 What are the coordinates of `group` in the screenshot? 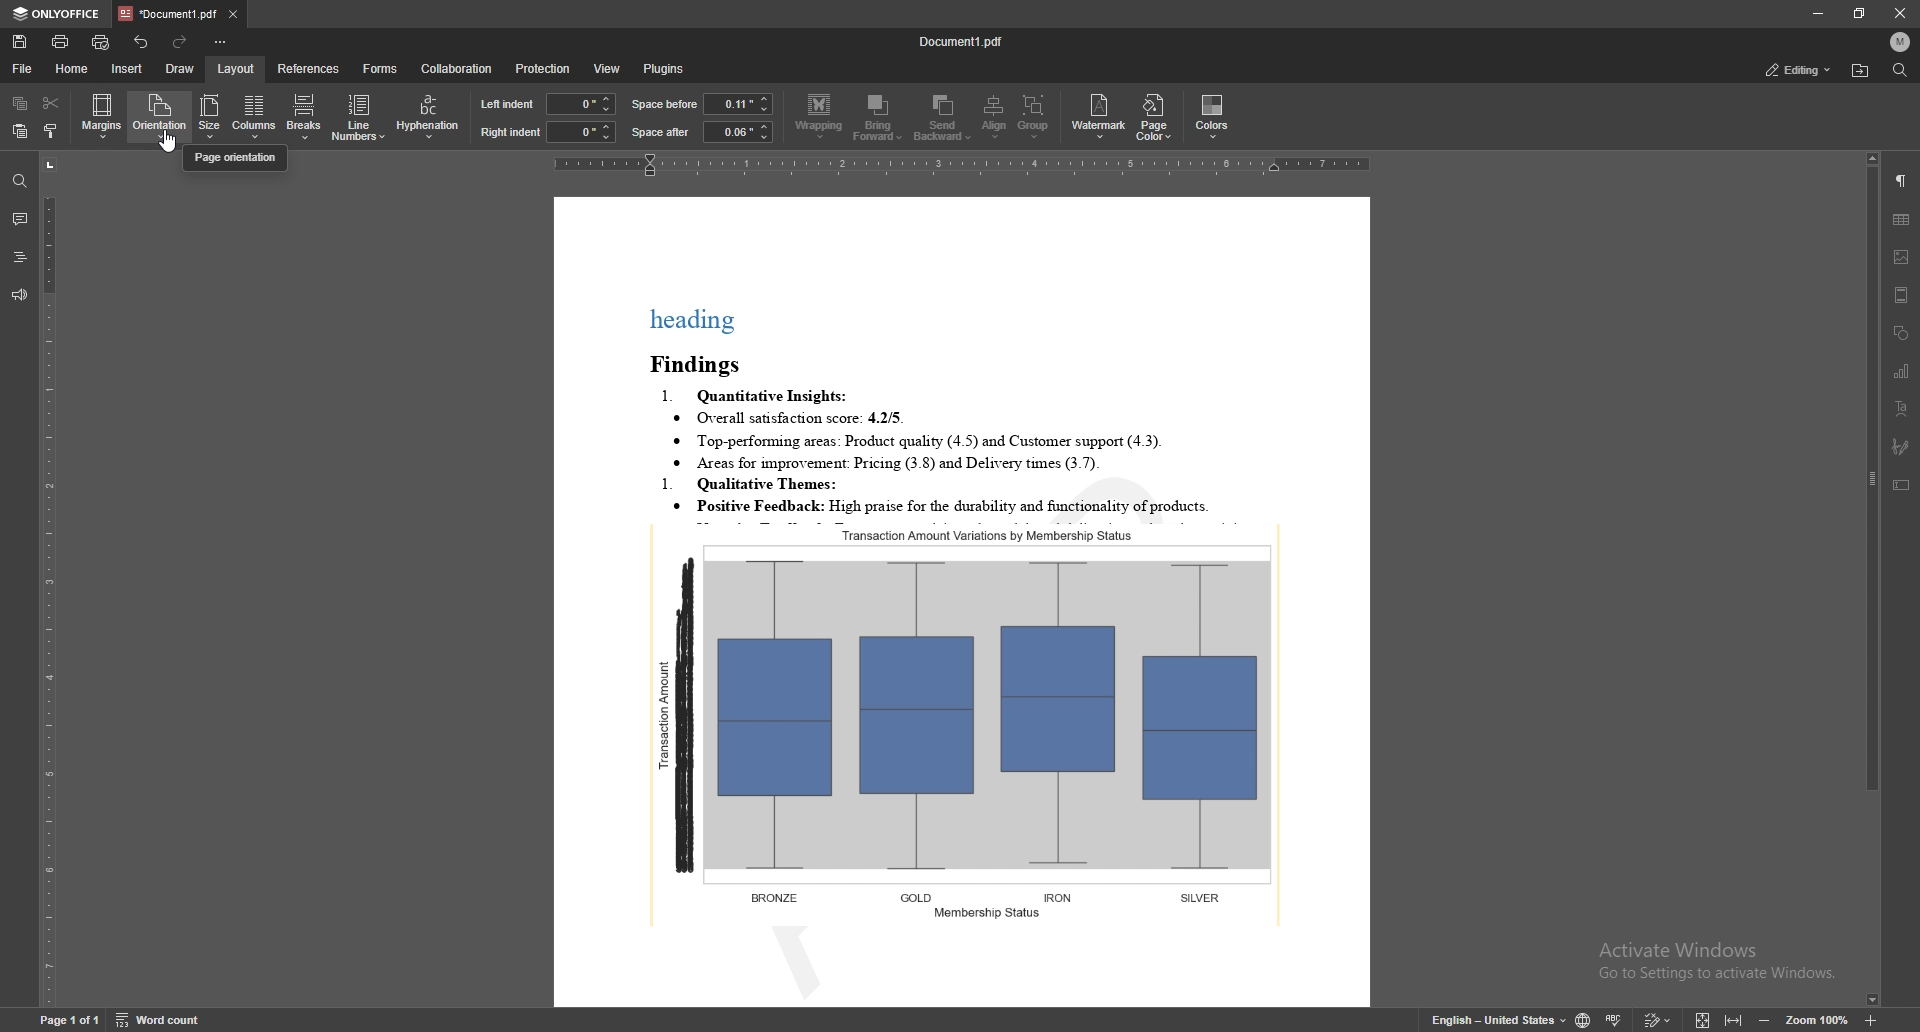 It's located at (1033, 116).